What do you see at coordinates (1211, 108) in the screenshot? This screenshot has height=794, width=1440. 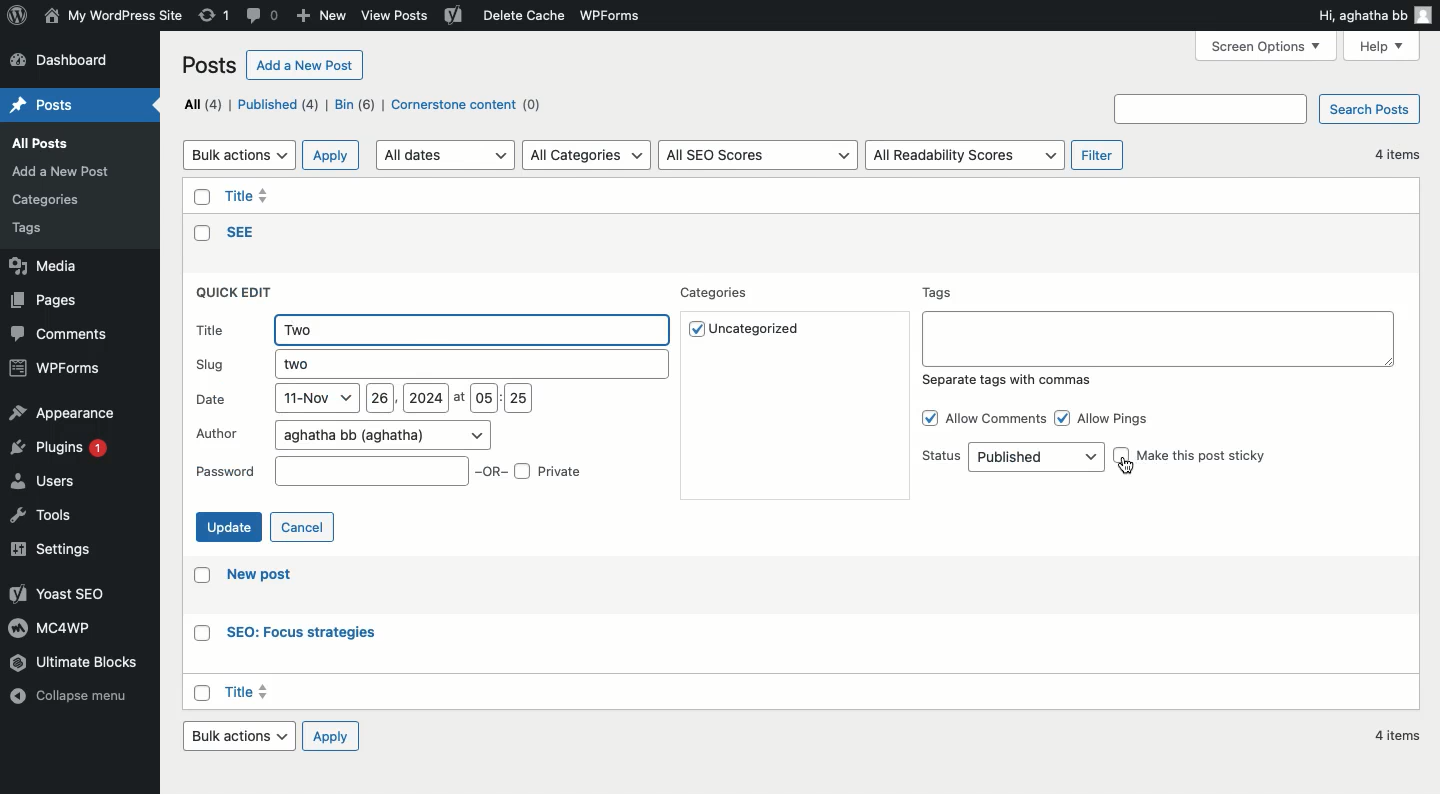 I see `search post input field` at bounding box center [1211, 108].